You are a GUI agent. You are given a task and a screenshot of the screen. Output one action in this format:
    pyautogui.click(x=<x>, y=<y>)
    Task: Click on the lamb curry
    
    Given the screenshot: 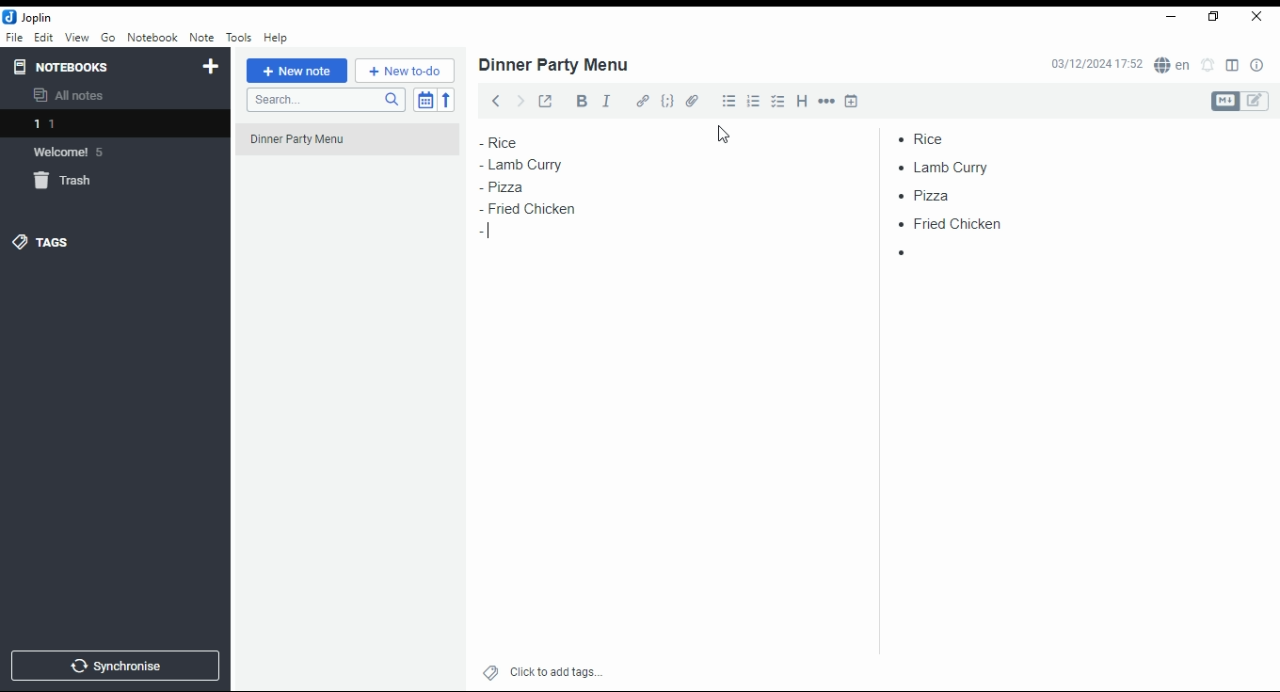 What is the action you would take?
    pyautogui.click(x=521, y=163)
    